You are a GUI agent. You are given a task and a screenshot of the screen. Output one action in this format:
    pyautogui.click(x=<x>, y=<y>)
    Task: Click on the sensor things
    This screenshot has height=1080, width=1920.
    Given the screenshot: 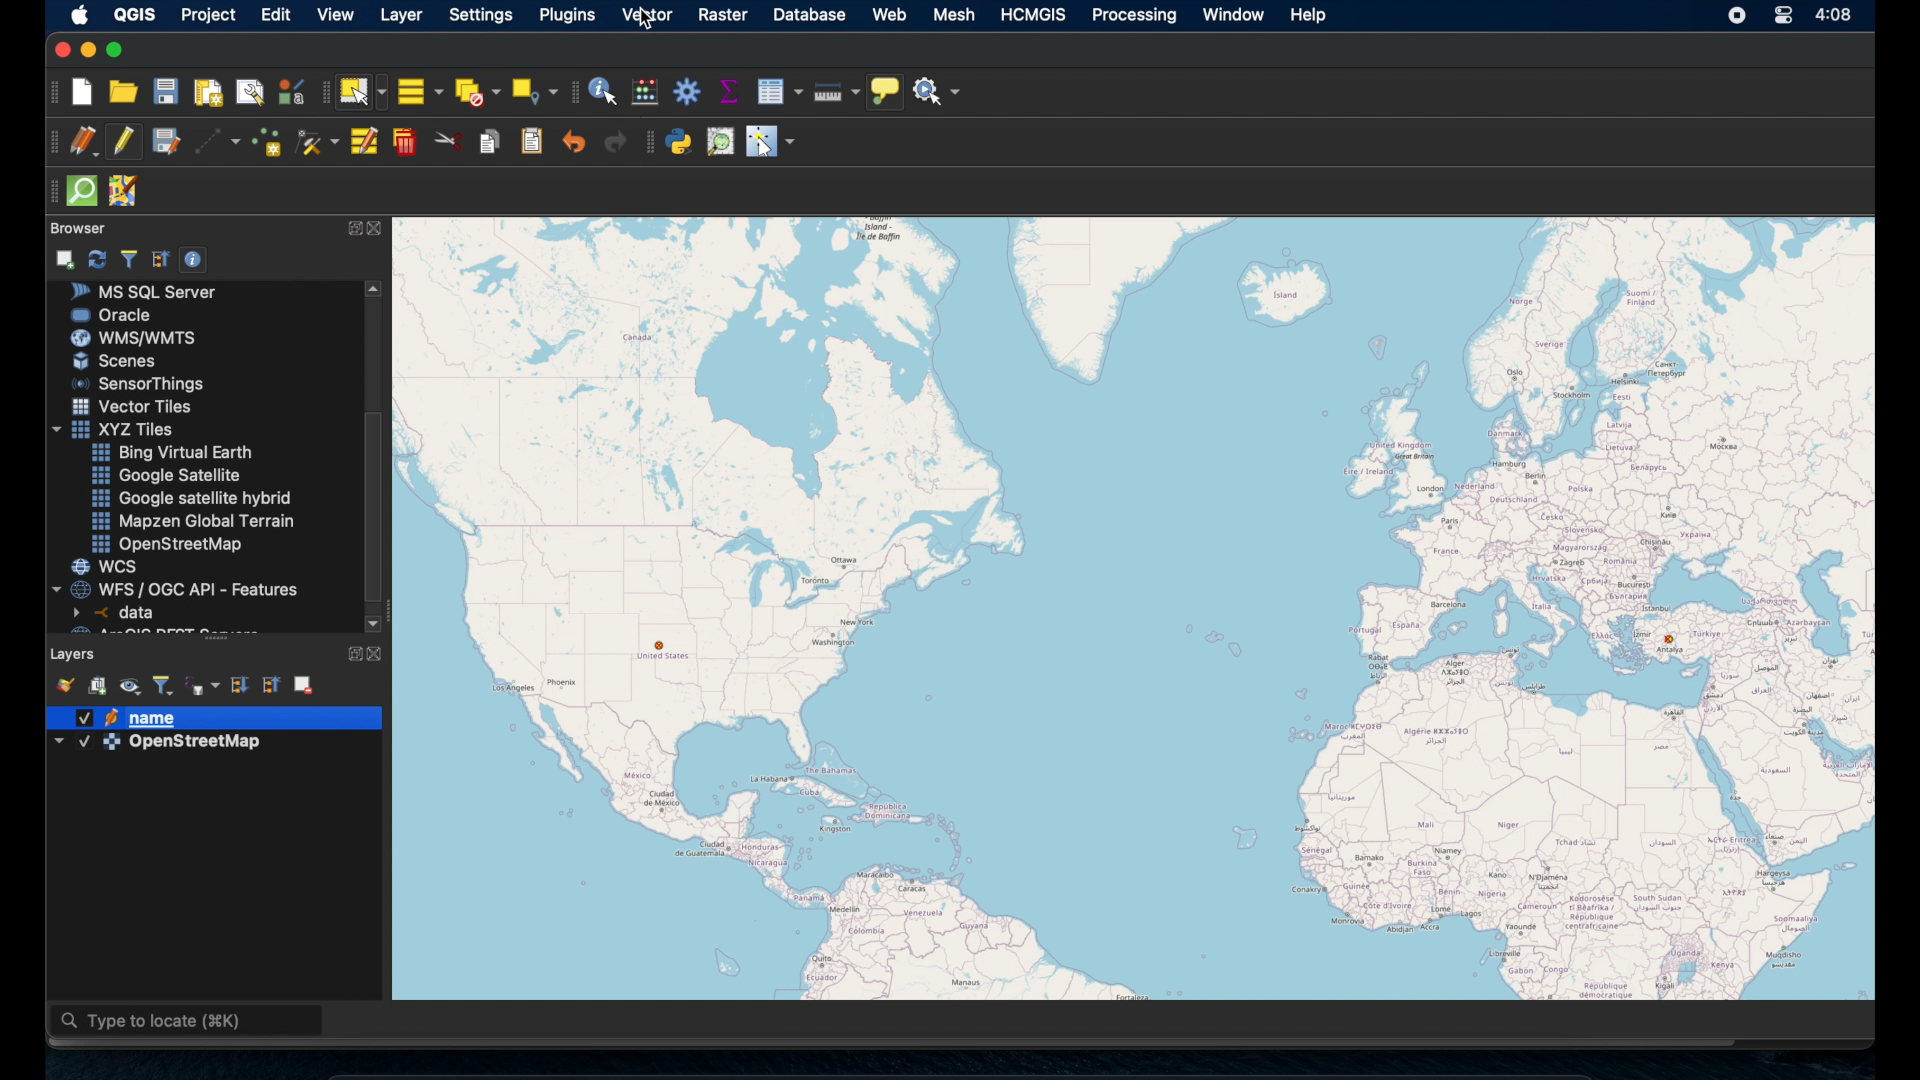 What is the action you would take?
    pyautogui.click(x=139, y=383)
    